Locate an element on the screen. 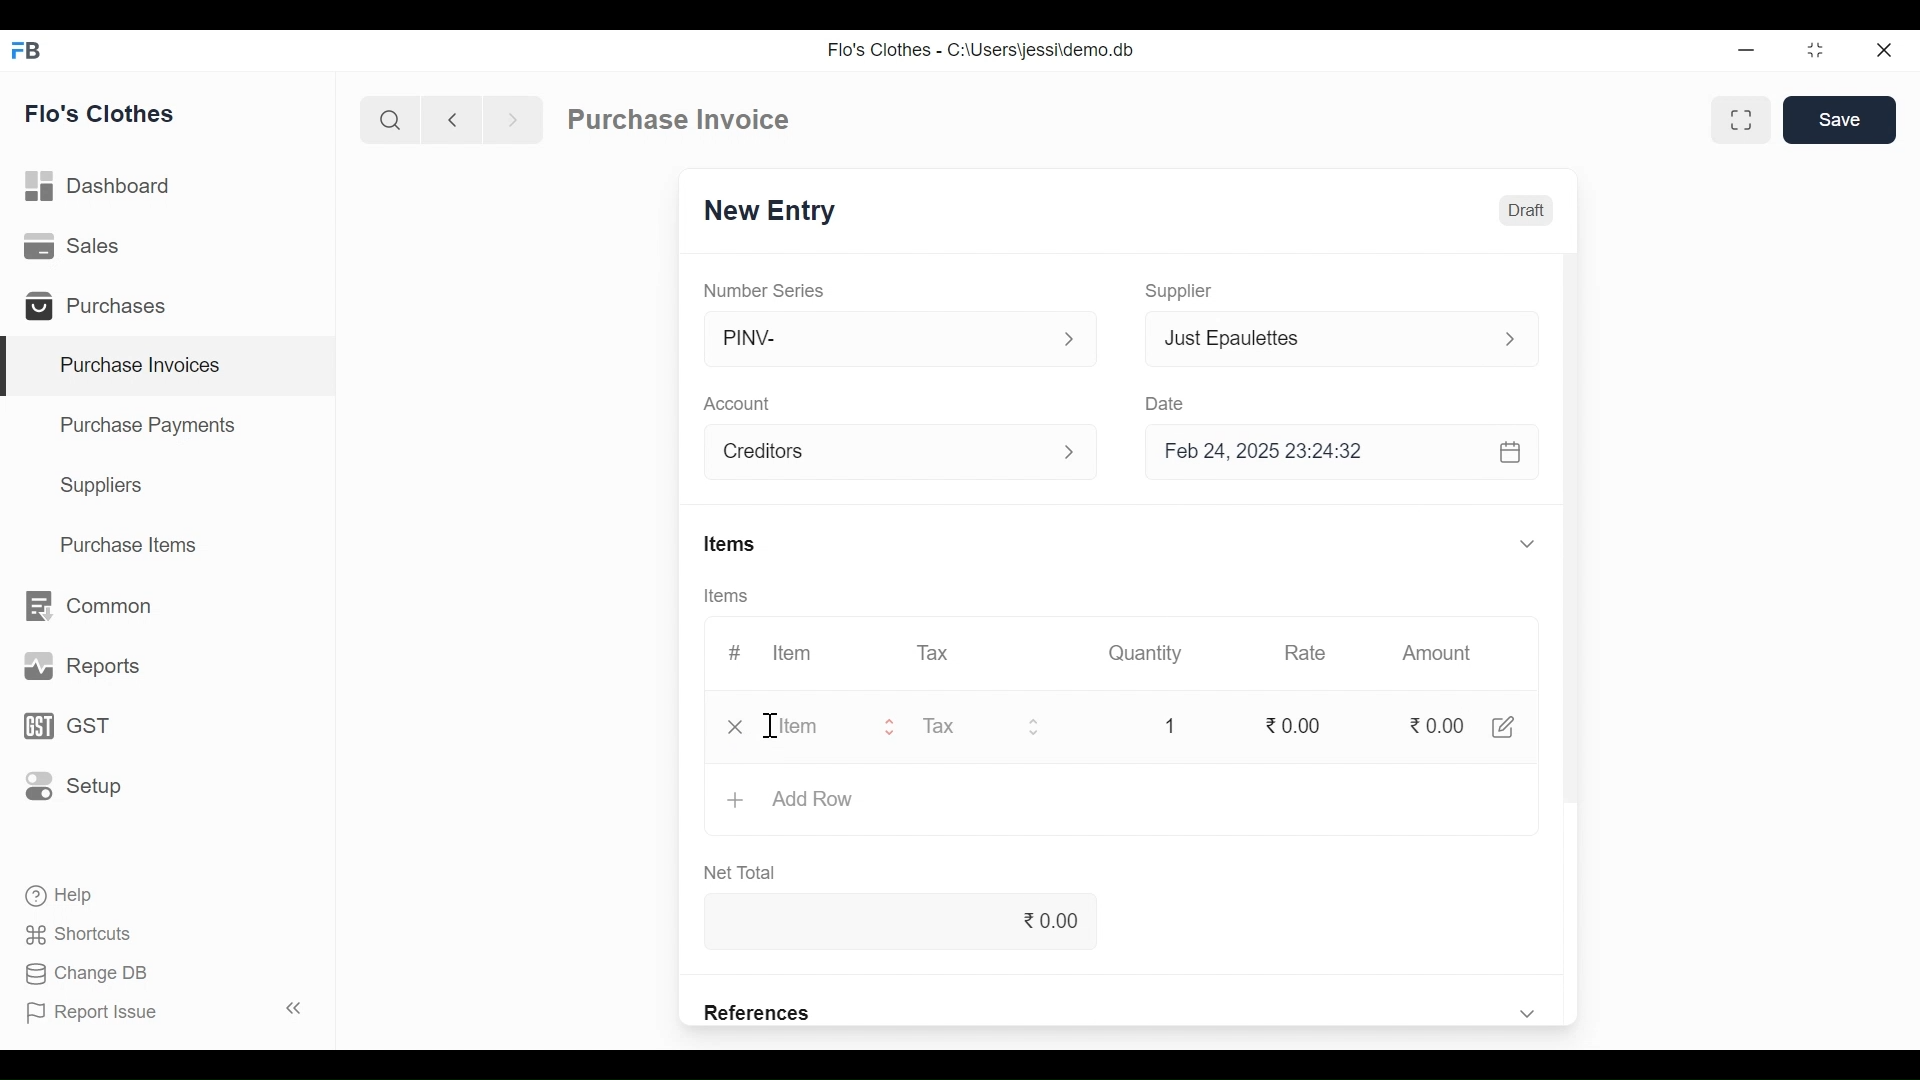 This screenshot has width=1920, height=1080. Supplier is located at coordinates (1183, 292).